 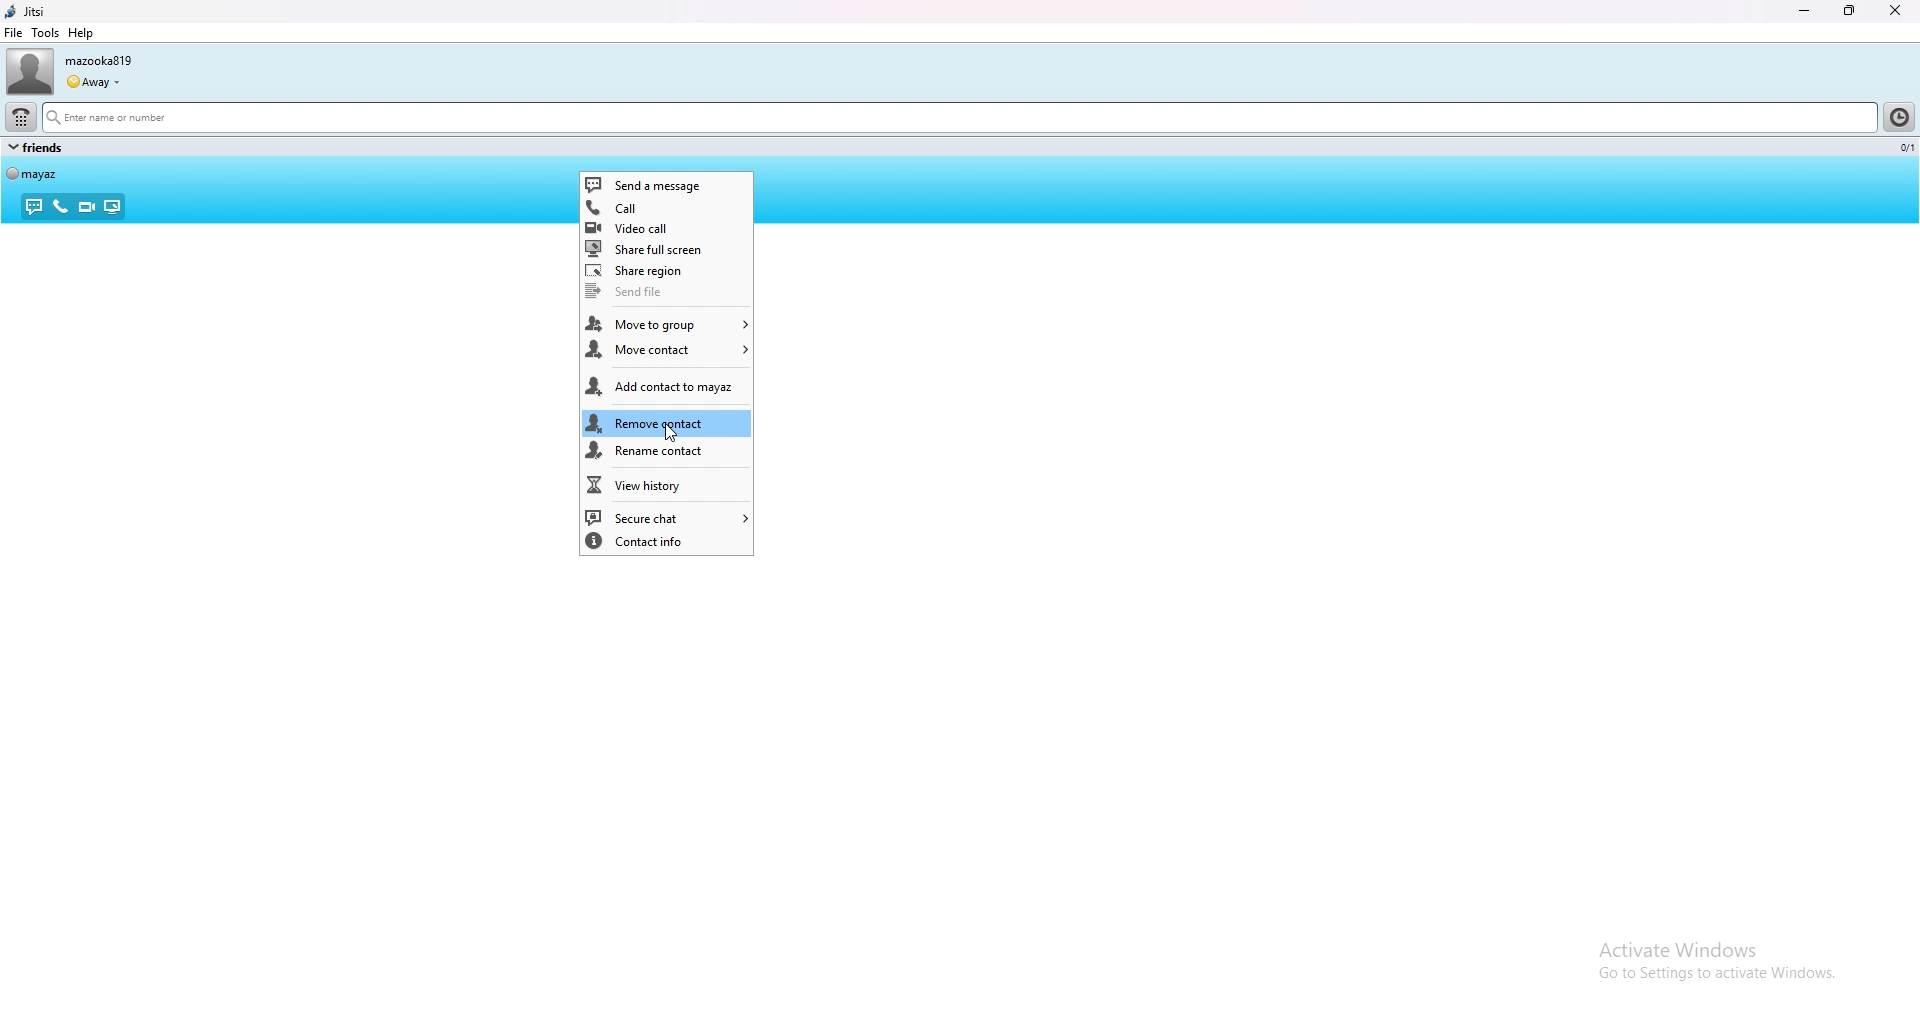 What do you see at coordinates (36, 147) in the screenshot?
I see `group` at bounding box center [36, 147].